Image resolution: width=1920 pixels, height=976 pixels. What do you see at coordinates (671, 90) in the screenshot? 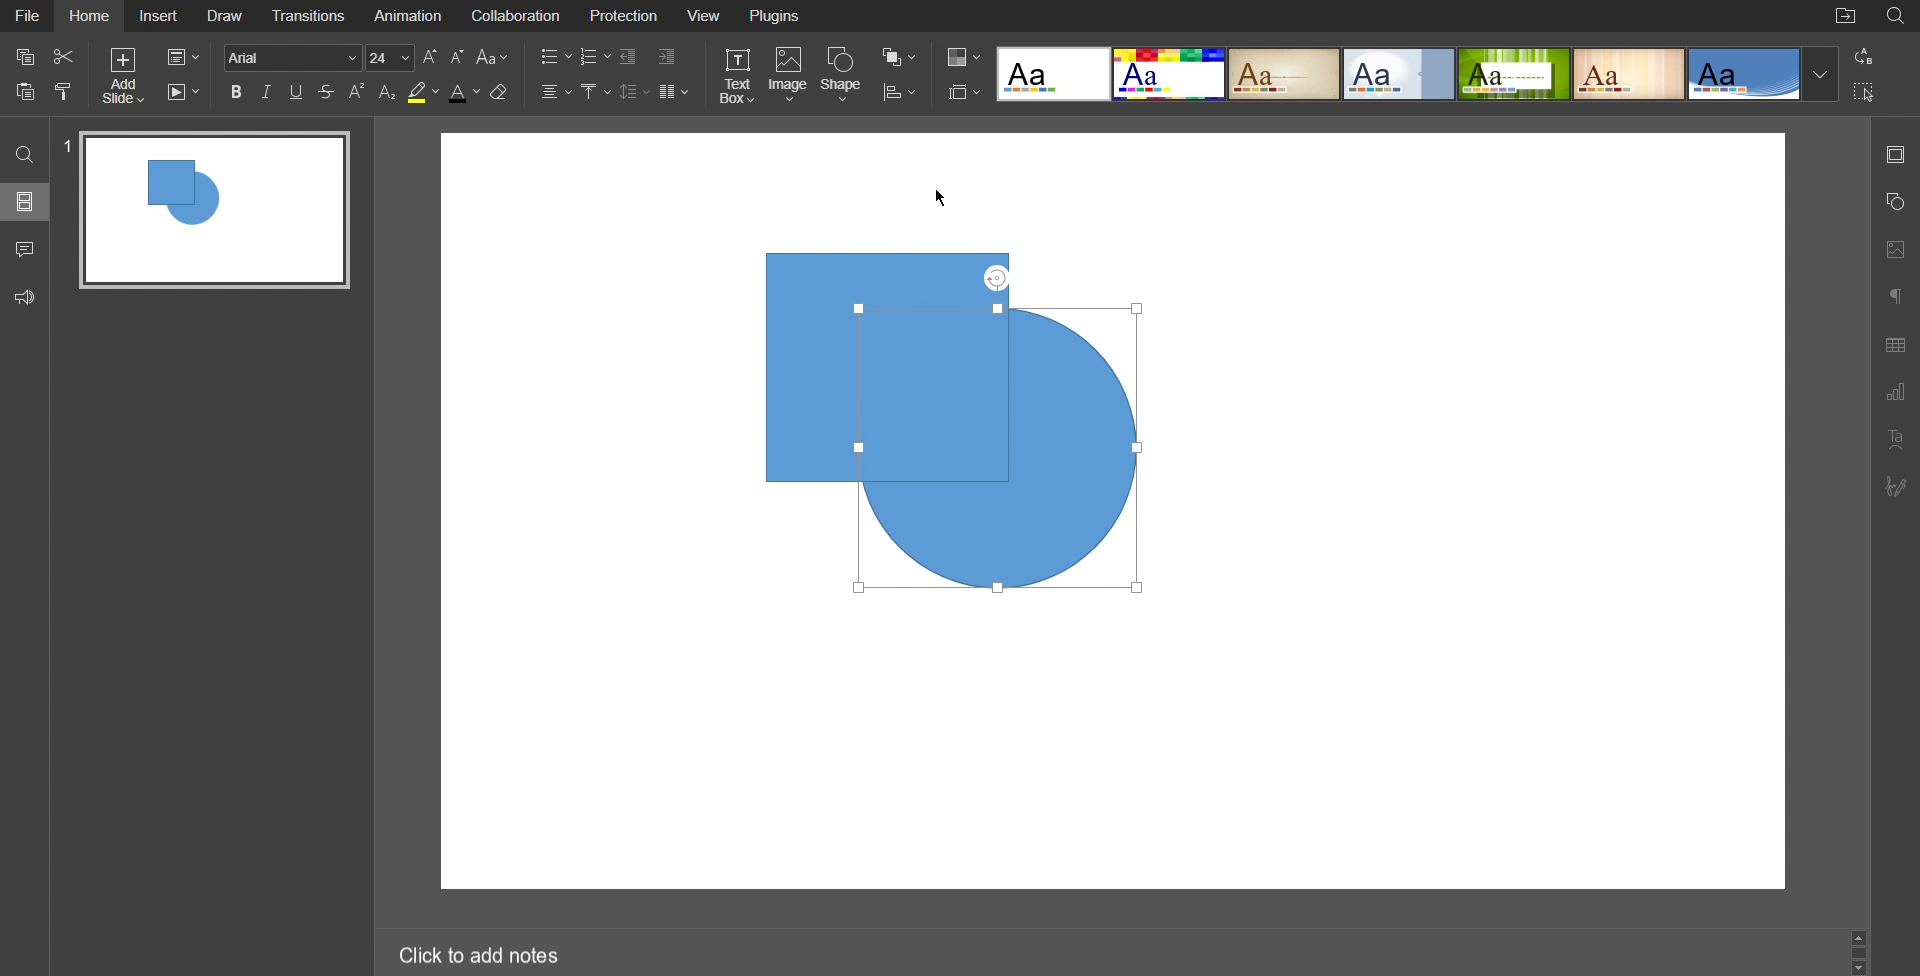
I see `Columns` at bounding box center [671, 90].